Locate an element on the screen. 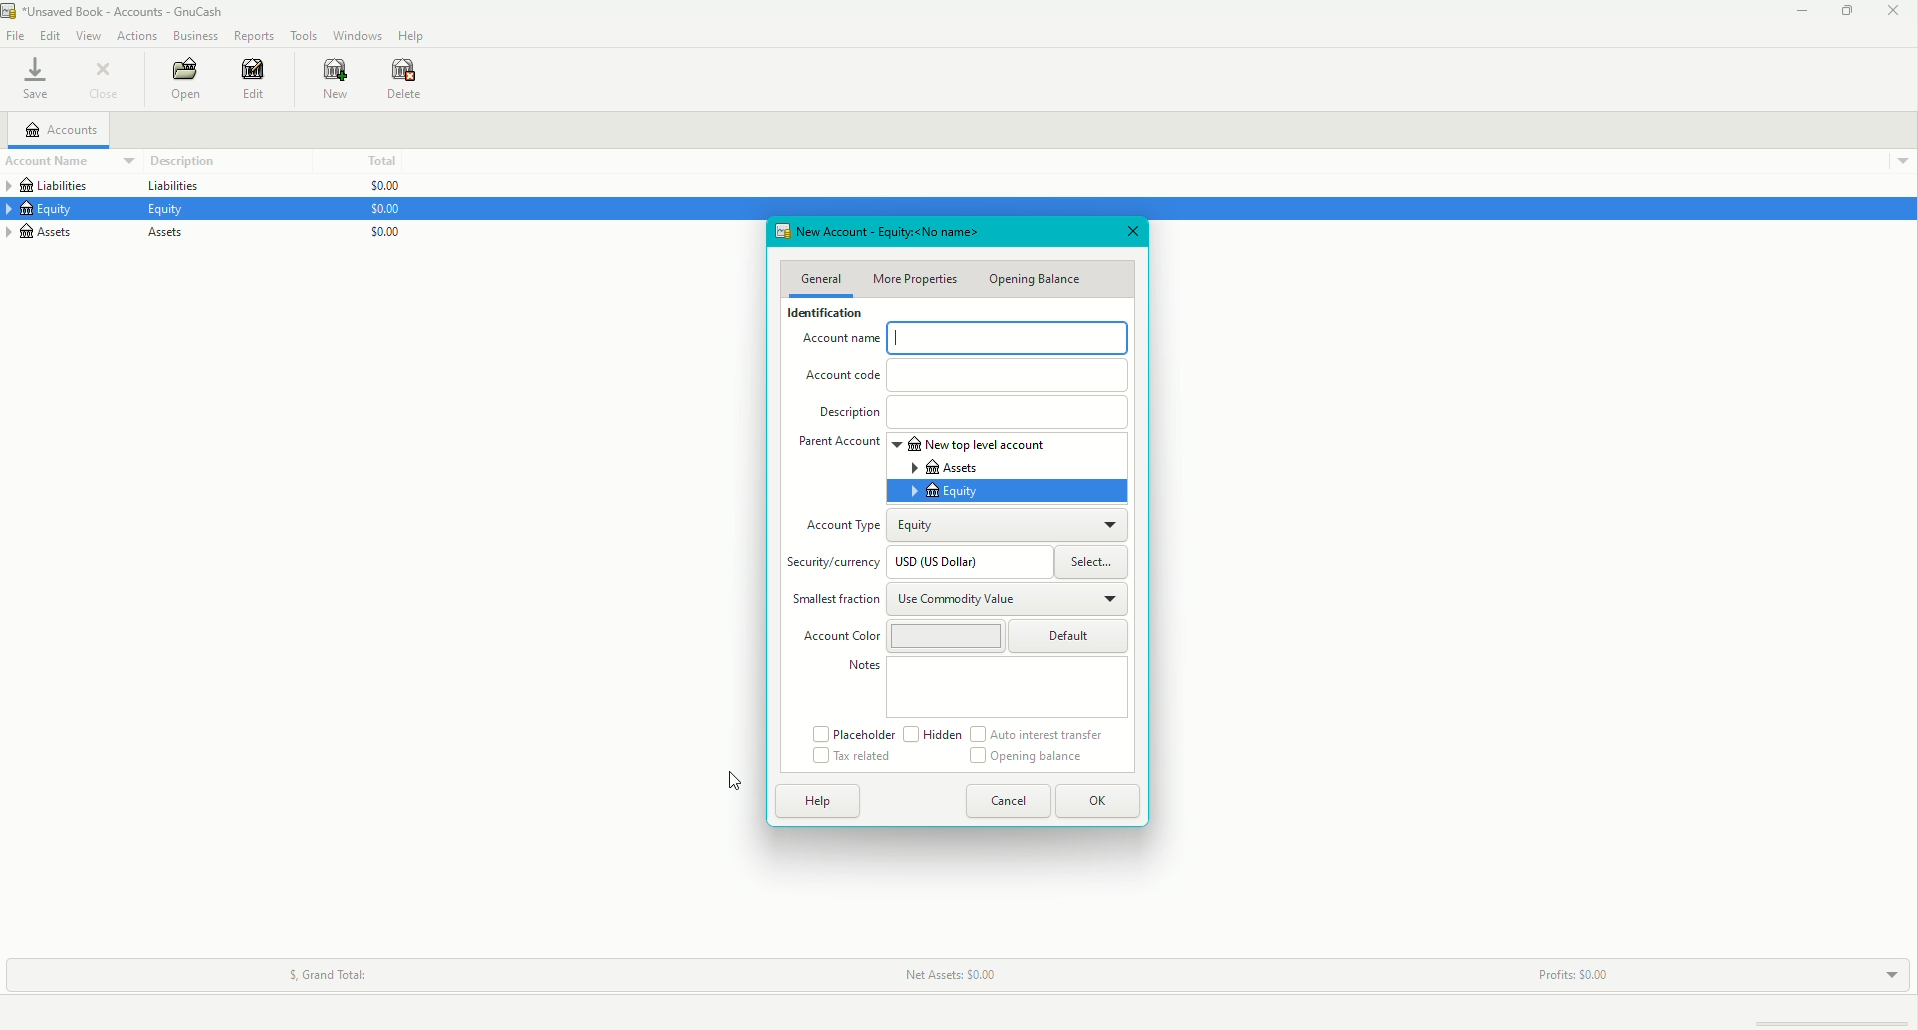 This screenshot has width=1918, height=1030. Assets is located at coordinates (168, 233).